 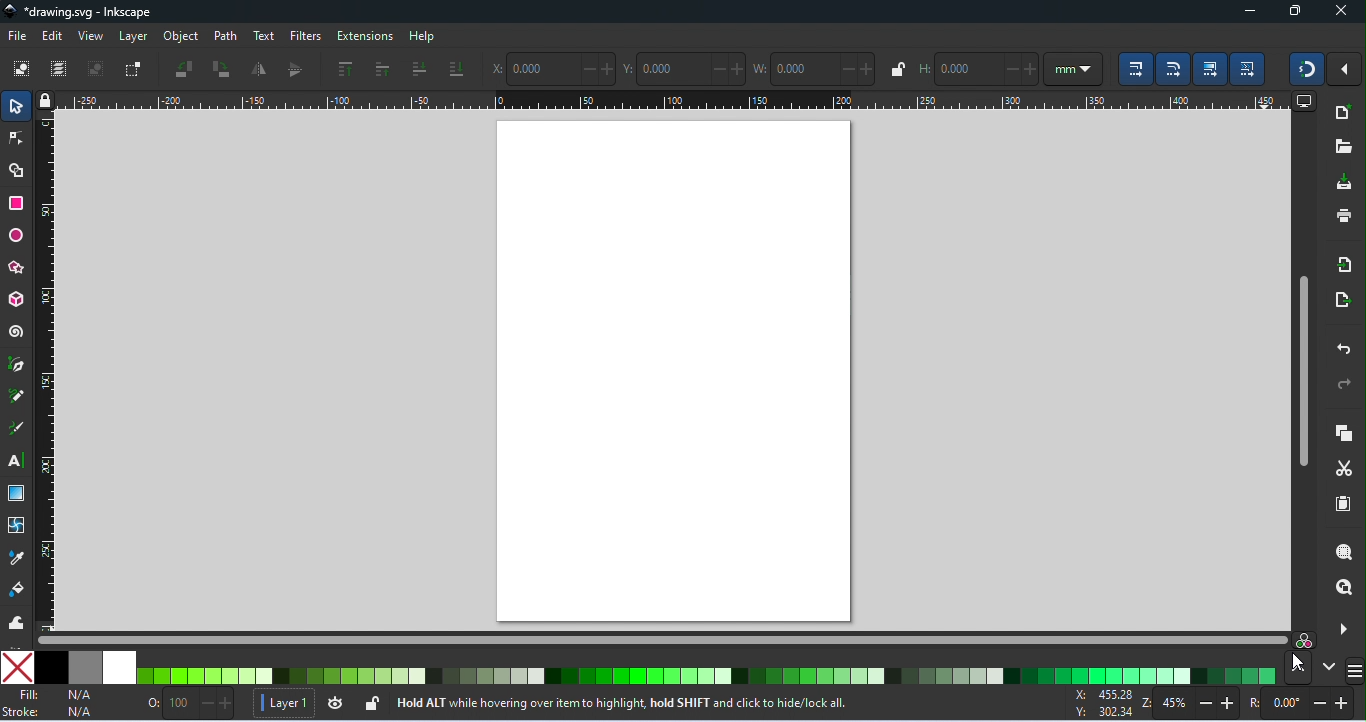 I want to click on new, so click(x=1342, y=114).